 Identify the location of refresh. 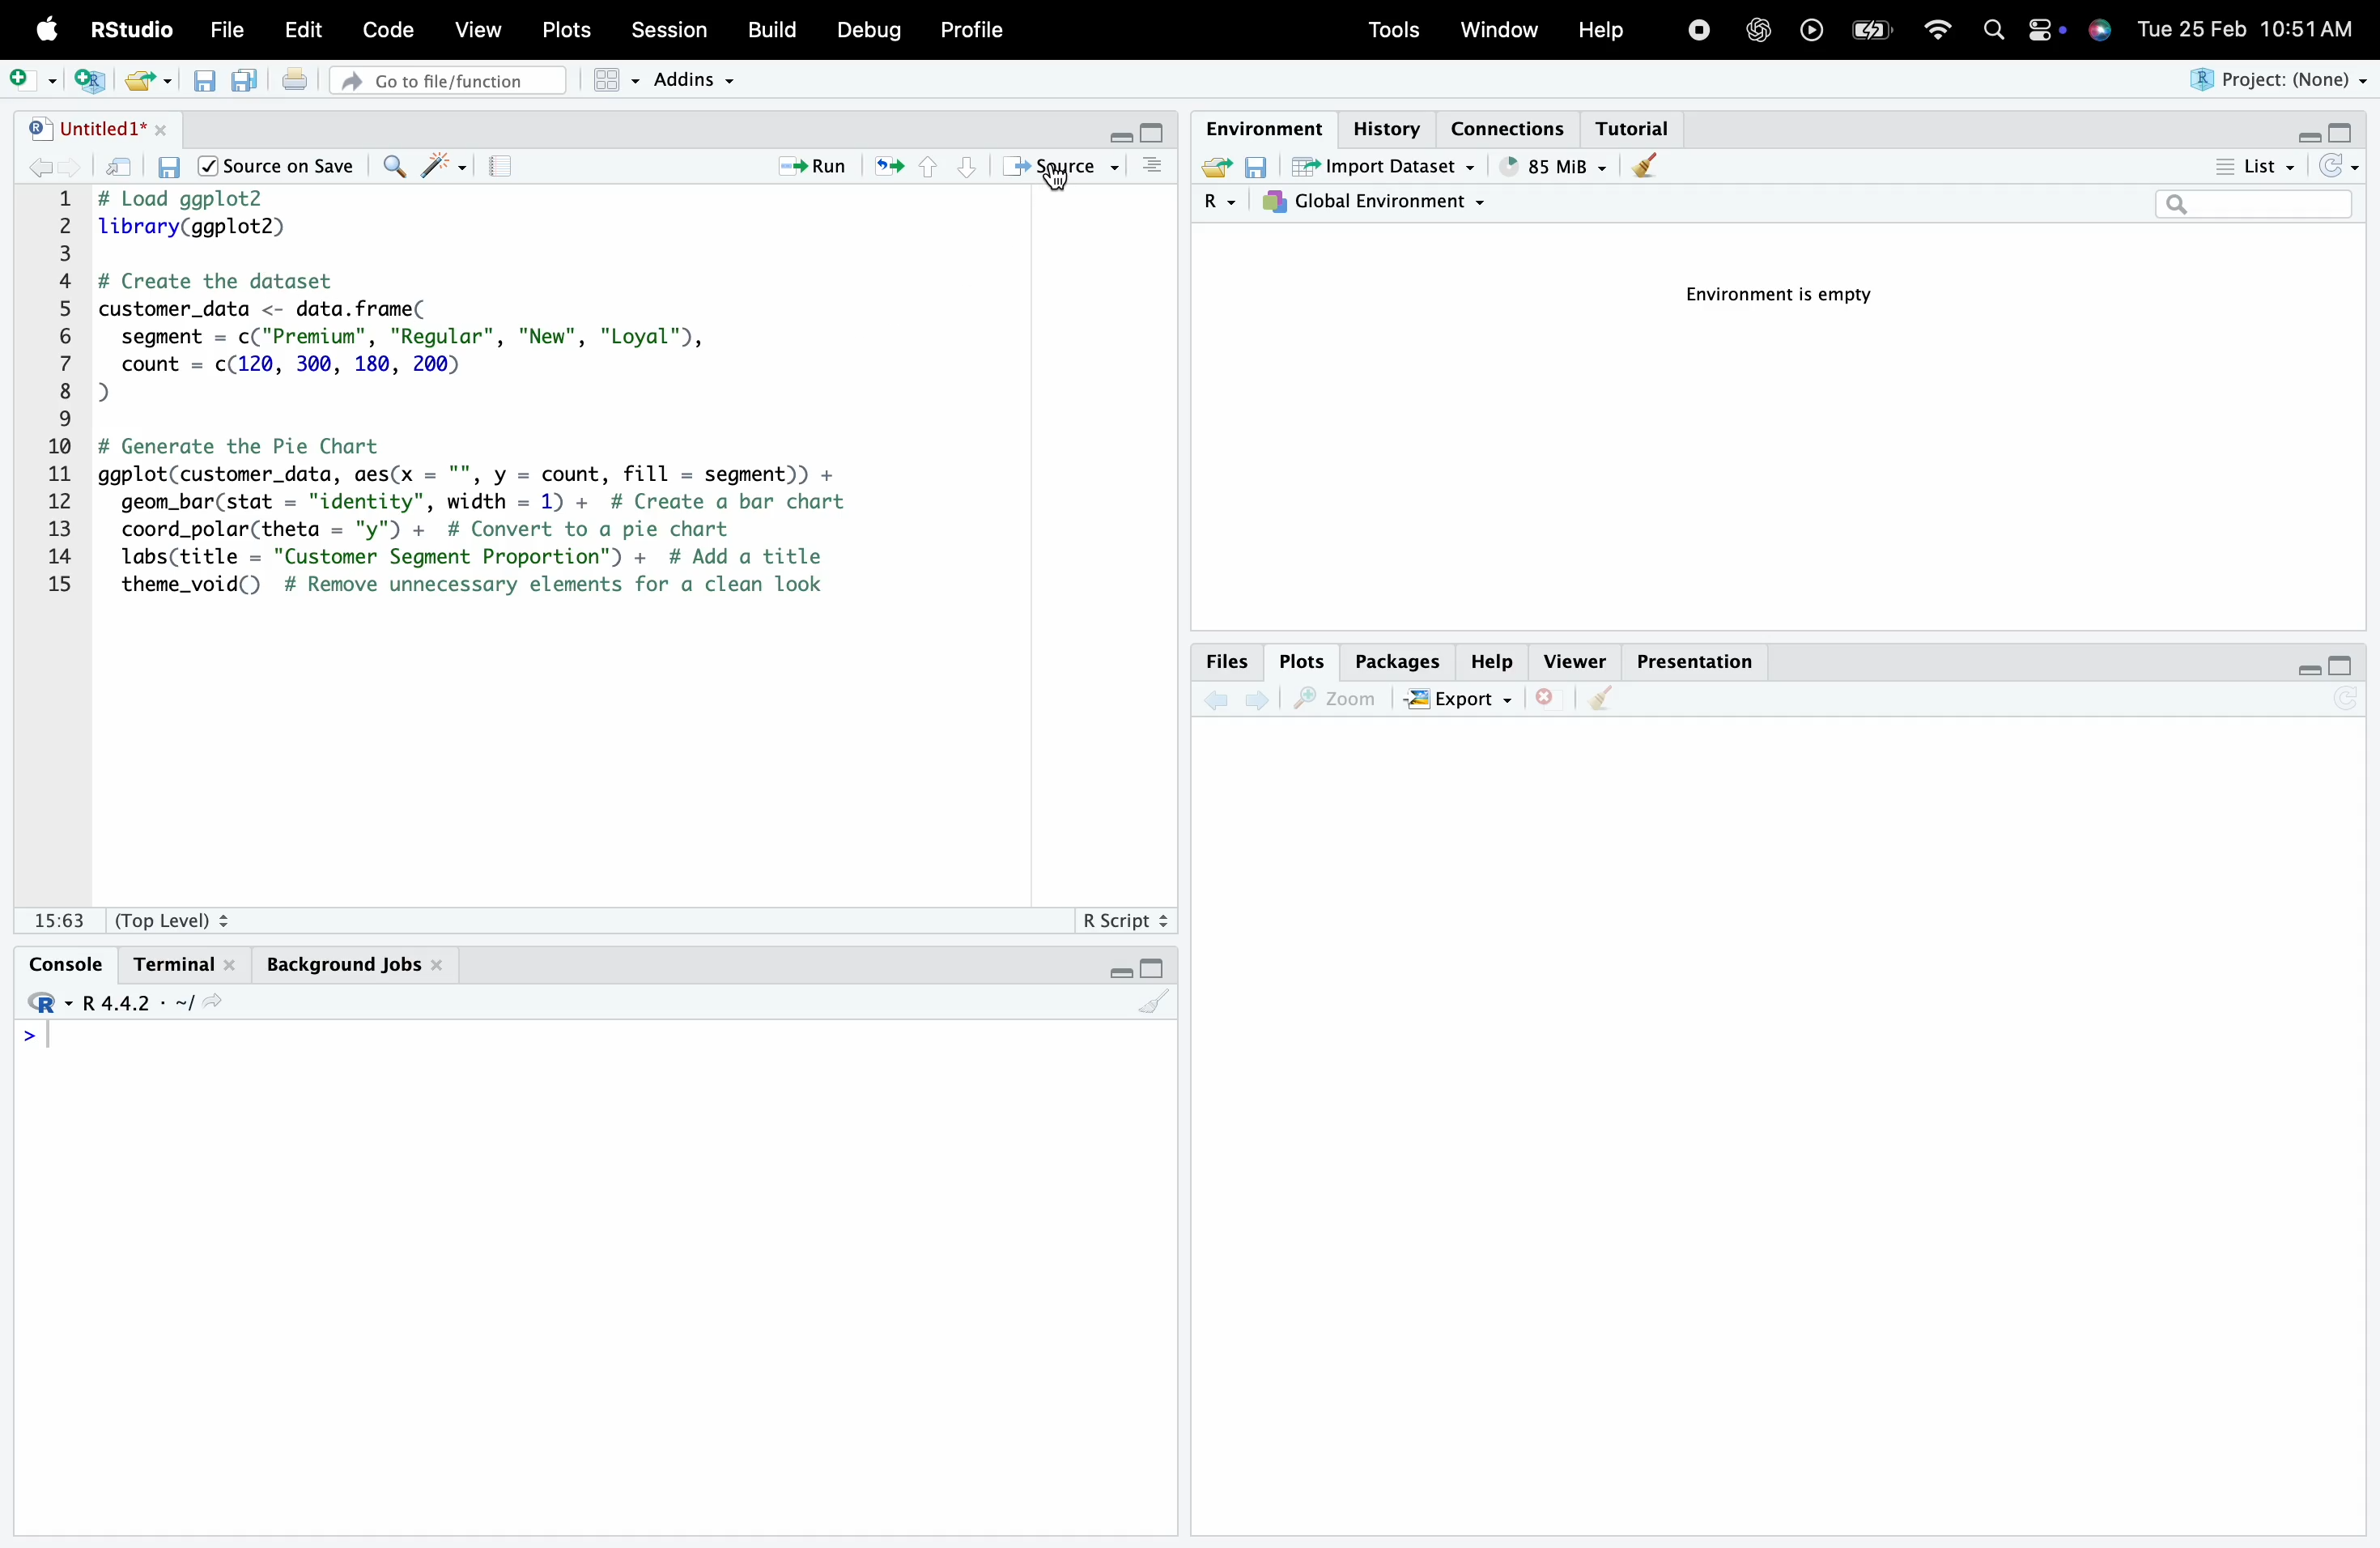
(887, 169).